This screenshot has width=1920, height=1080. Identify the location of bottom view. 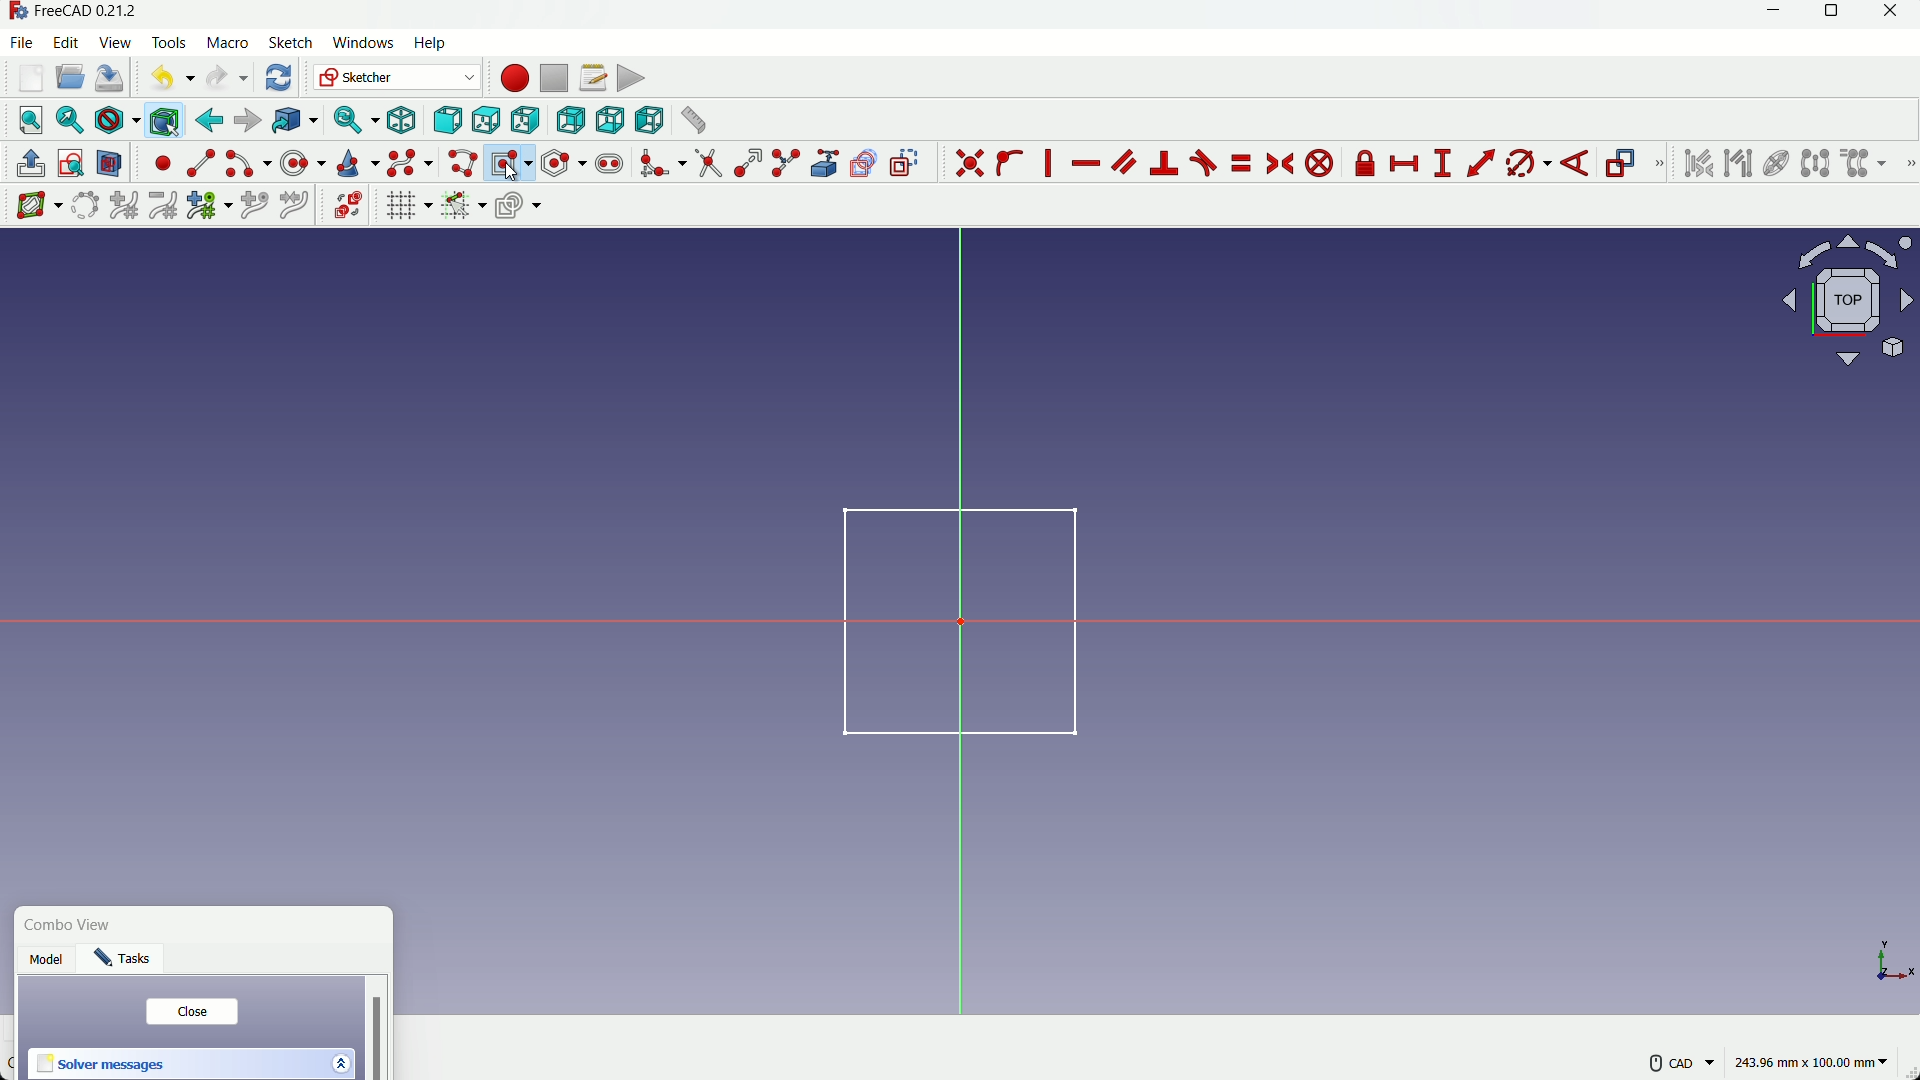
(609, 120).